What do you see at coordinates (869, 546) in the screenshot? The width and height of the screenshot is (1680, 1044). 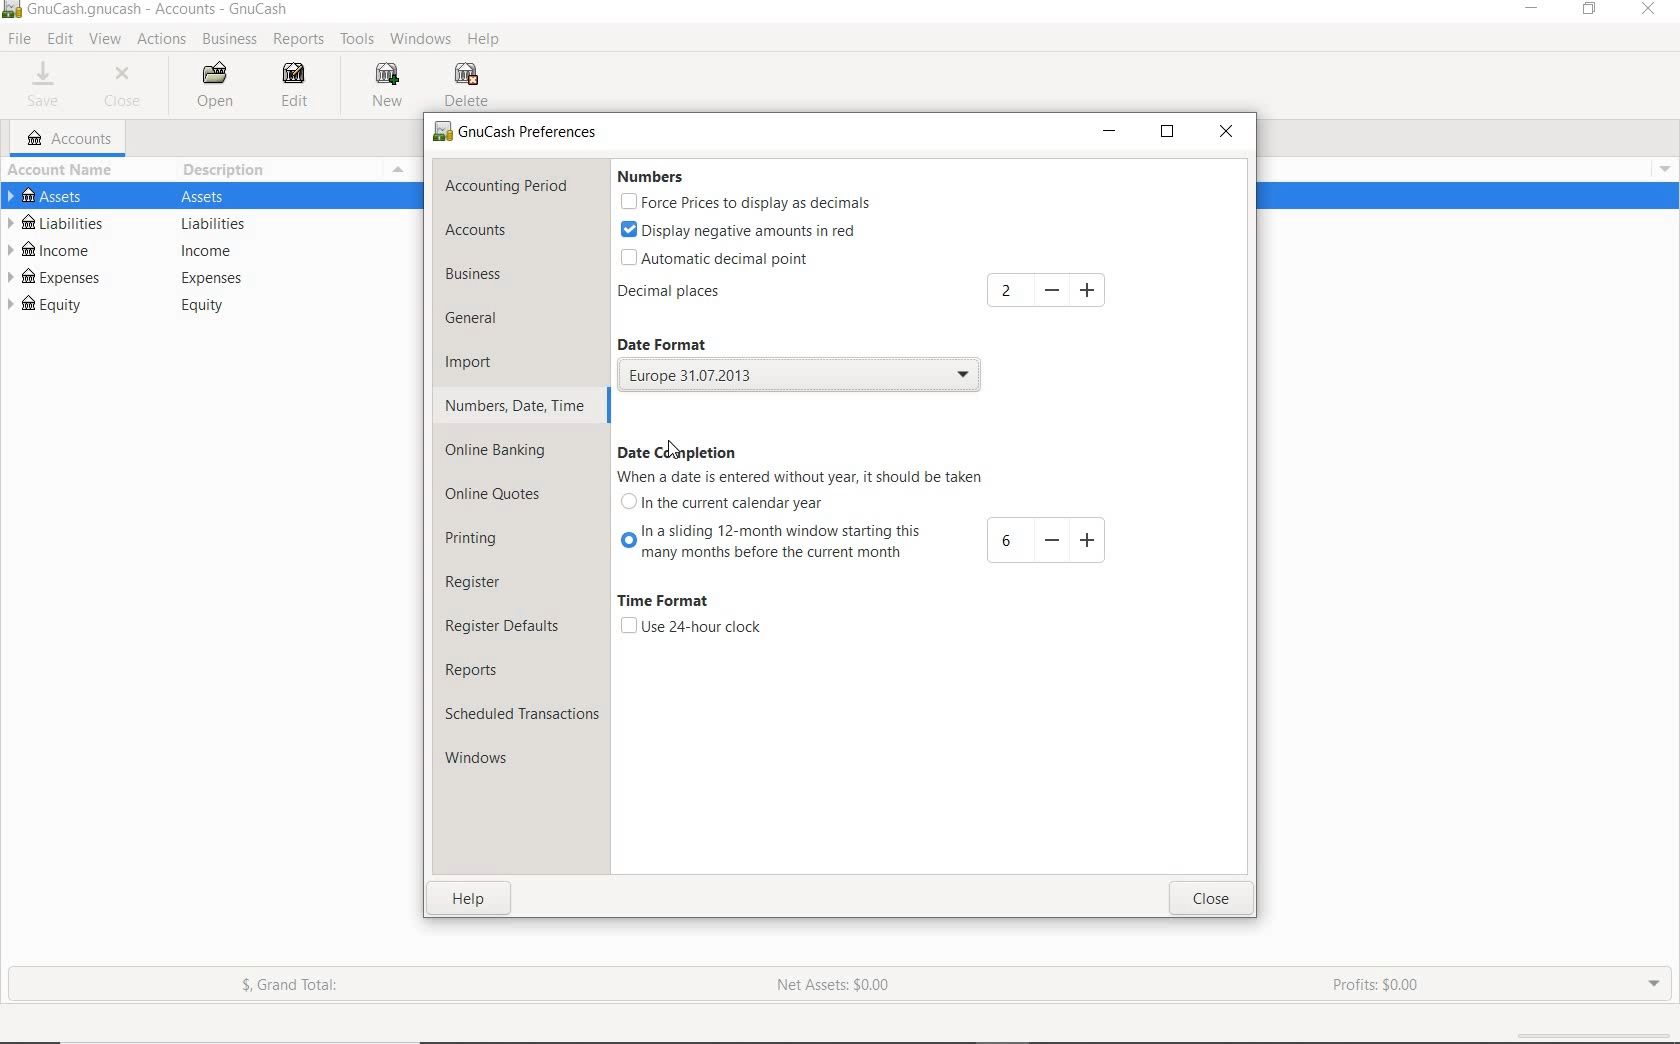 I see `in a sliding 12-month window starting this many months before the current month` at bounding box center [869, 546].